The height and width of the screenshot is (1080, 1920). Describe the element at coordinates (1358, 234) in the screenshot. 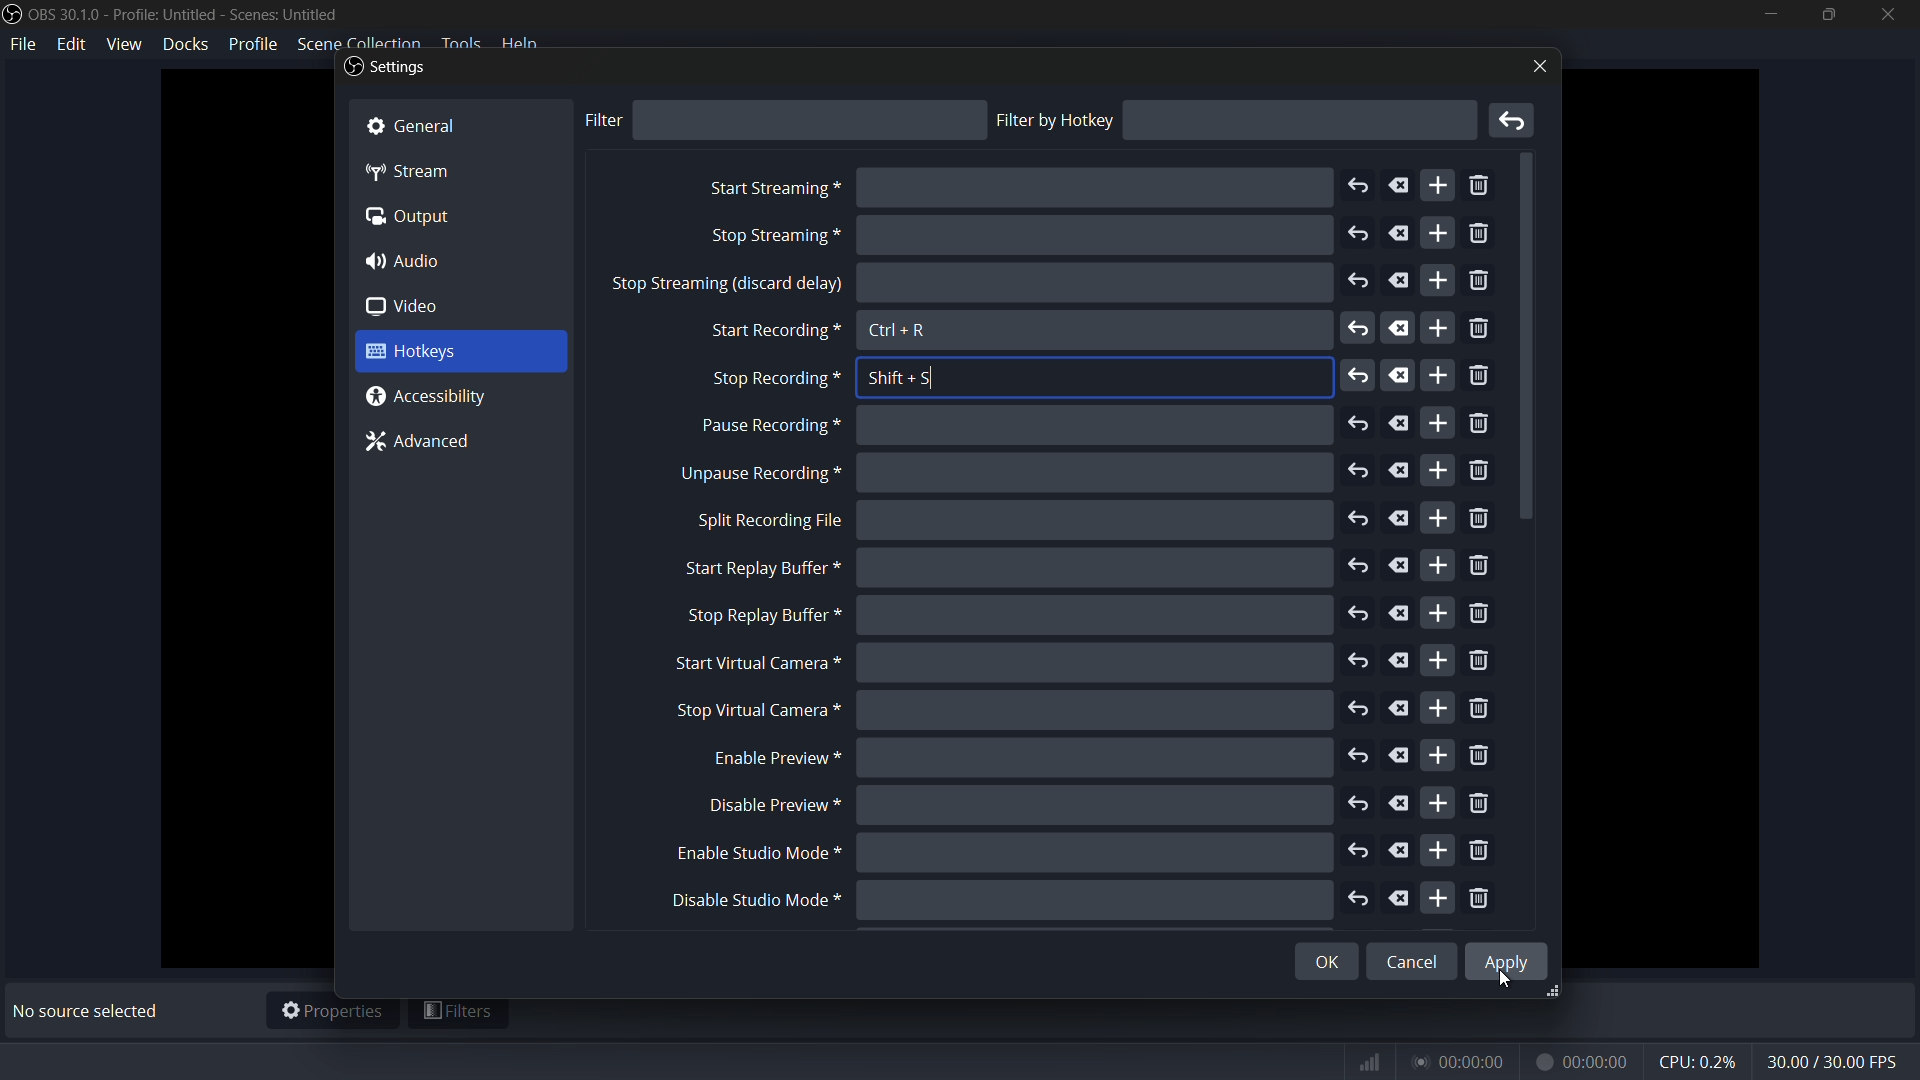

I see `undo` at that location.